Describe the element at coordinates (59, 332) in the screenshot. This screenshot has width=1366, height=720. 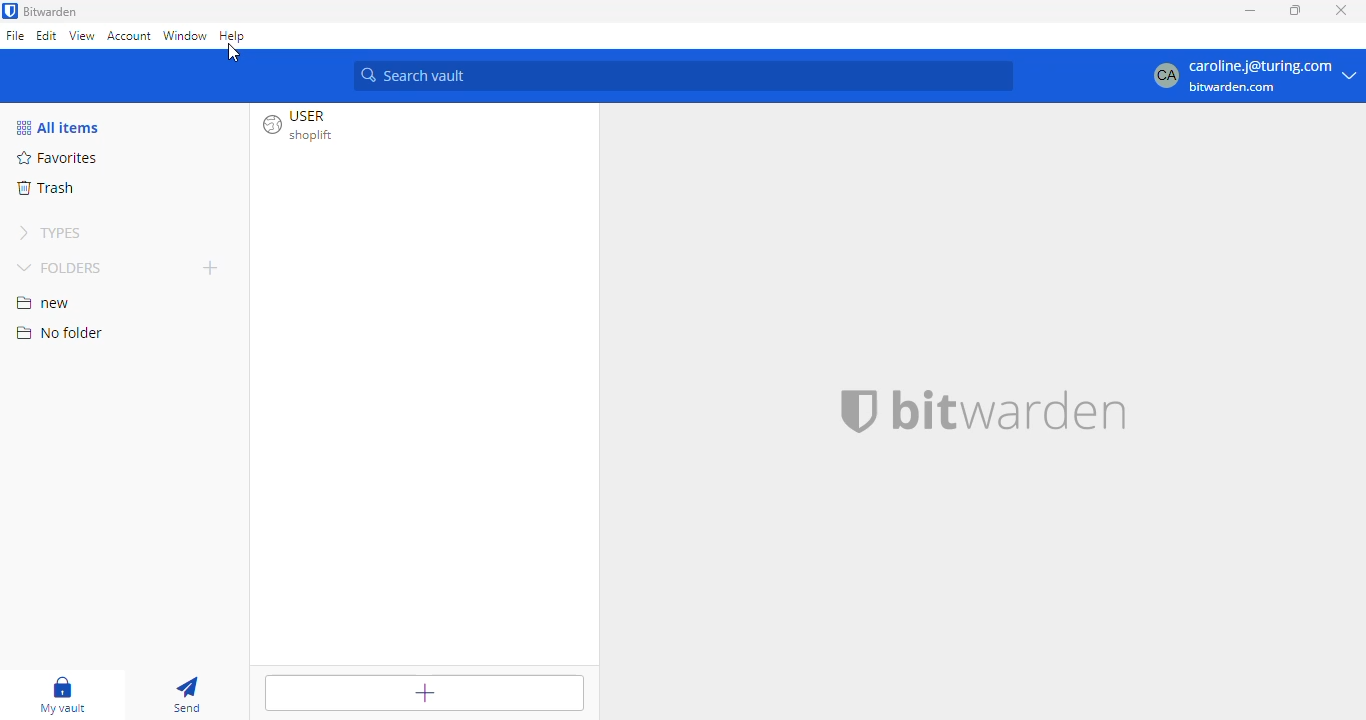
I see `no folder` at that location.